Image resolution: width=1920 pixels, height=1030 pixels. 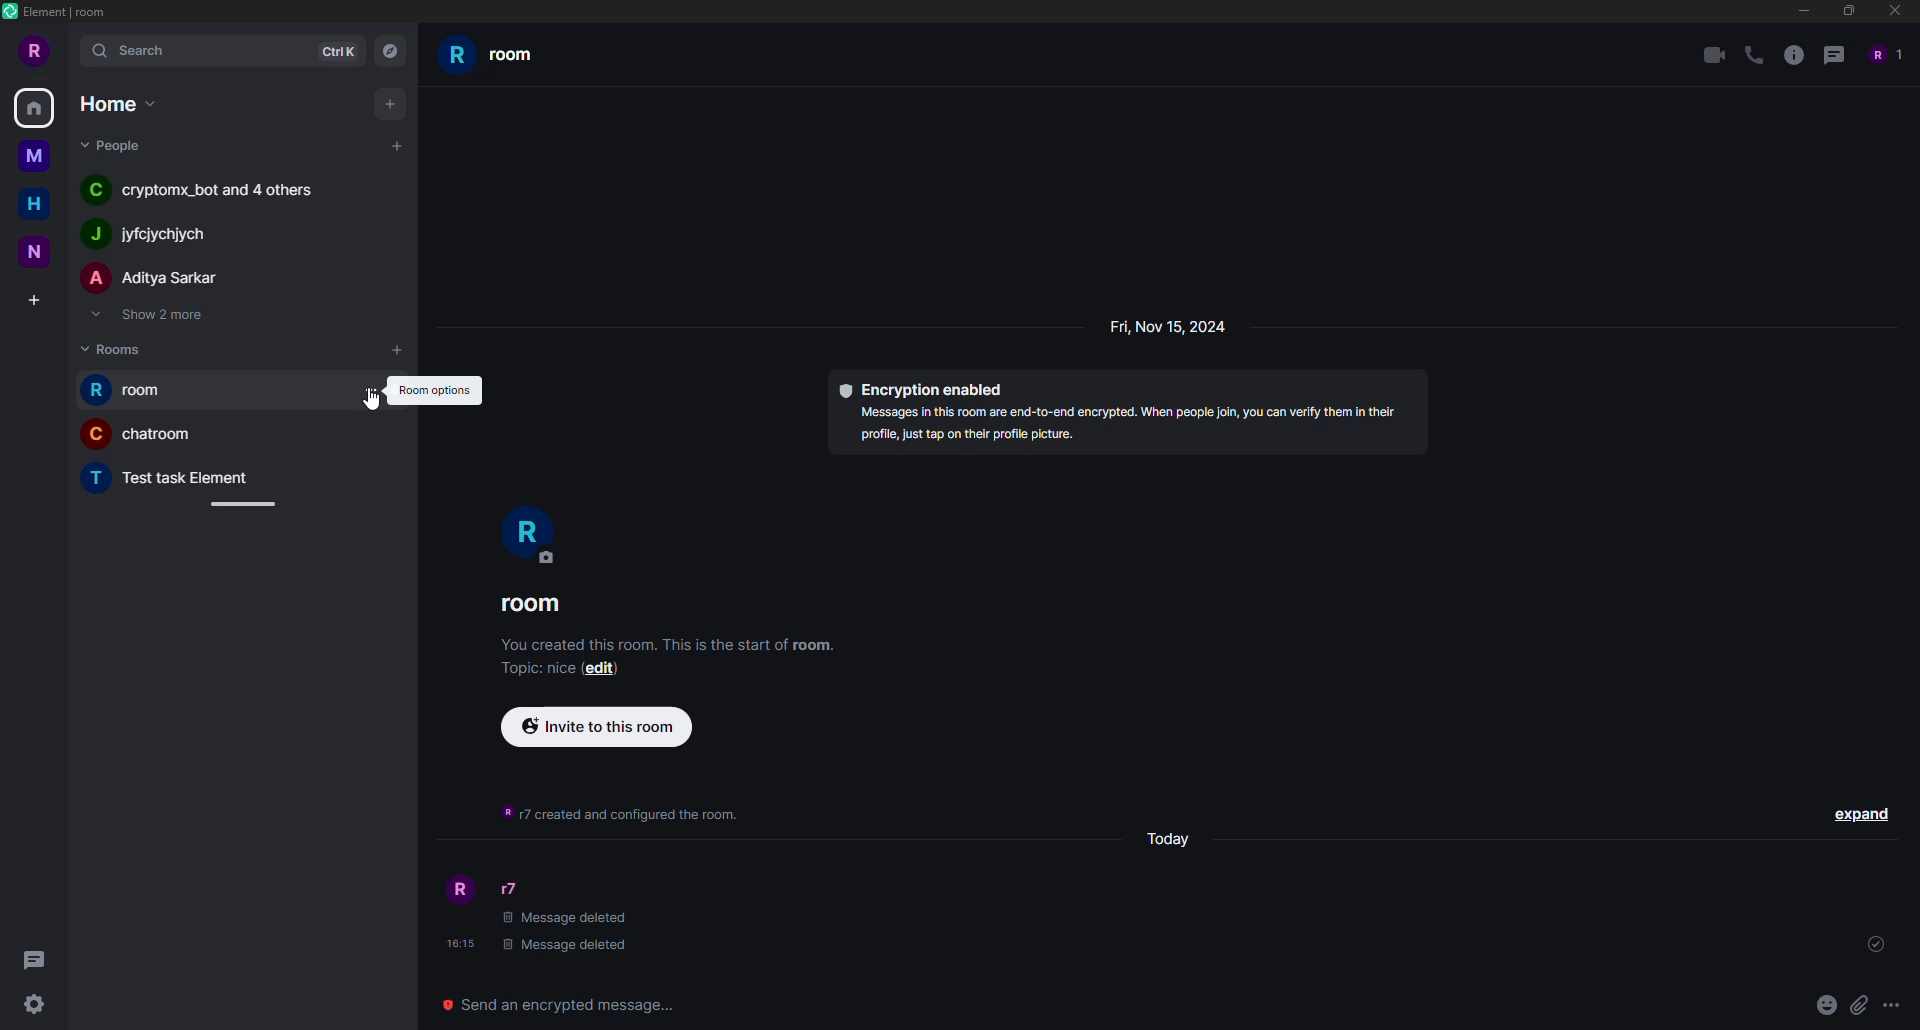 What do you see at coordinates (1852, 12) in the screenshot?
I see `maximize` at bounding box center [1852, 12].